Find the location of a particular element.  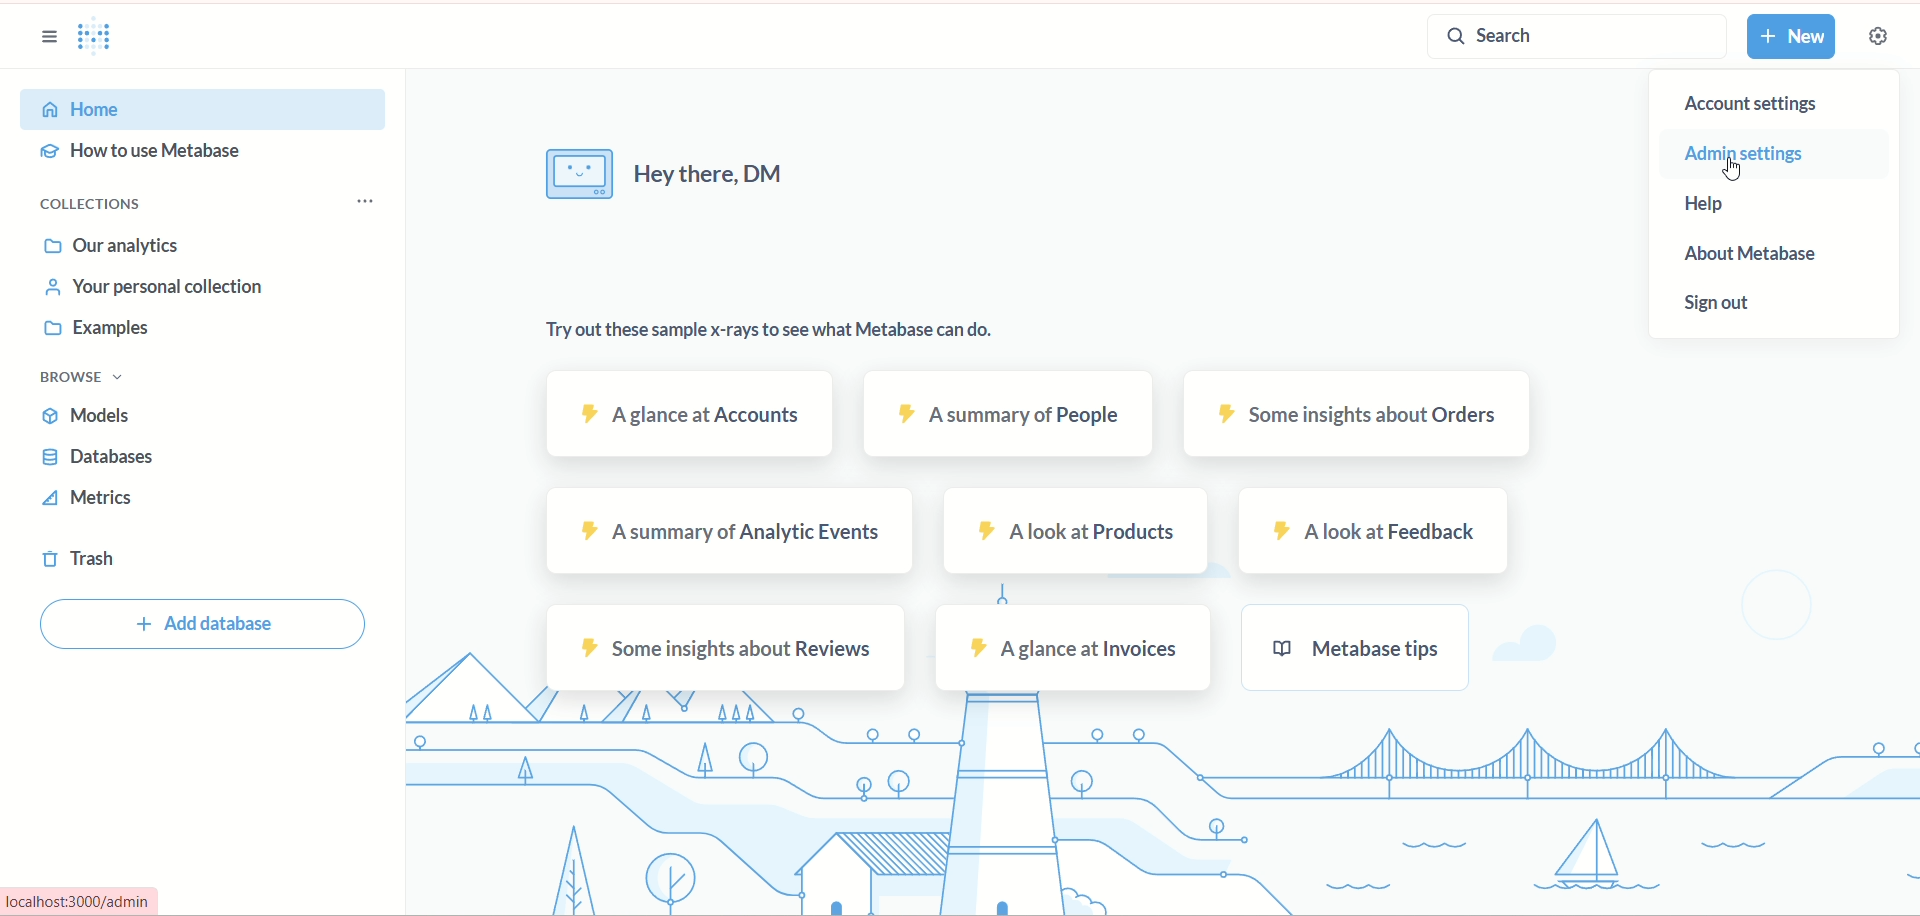

trash is located at coordinates (79, 563).